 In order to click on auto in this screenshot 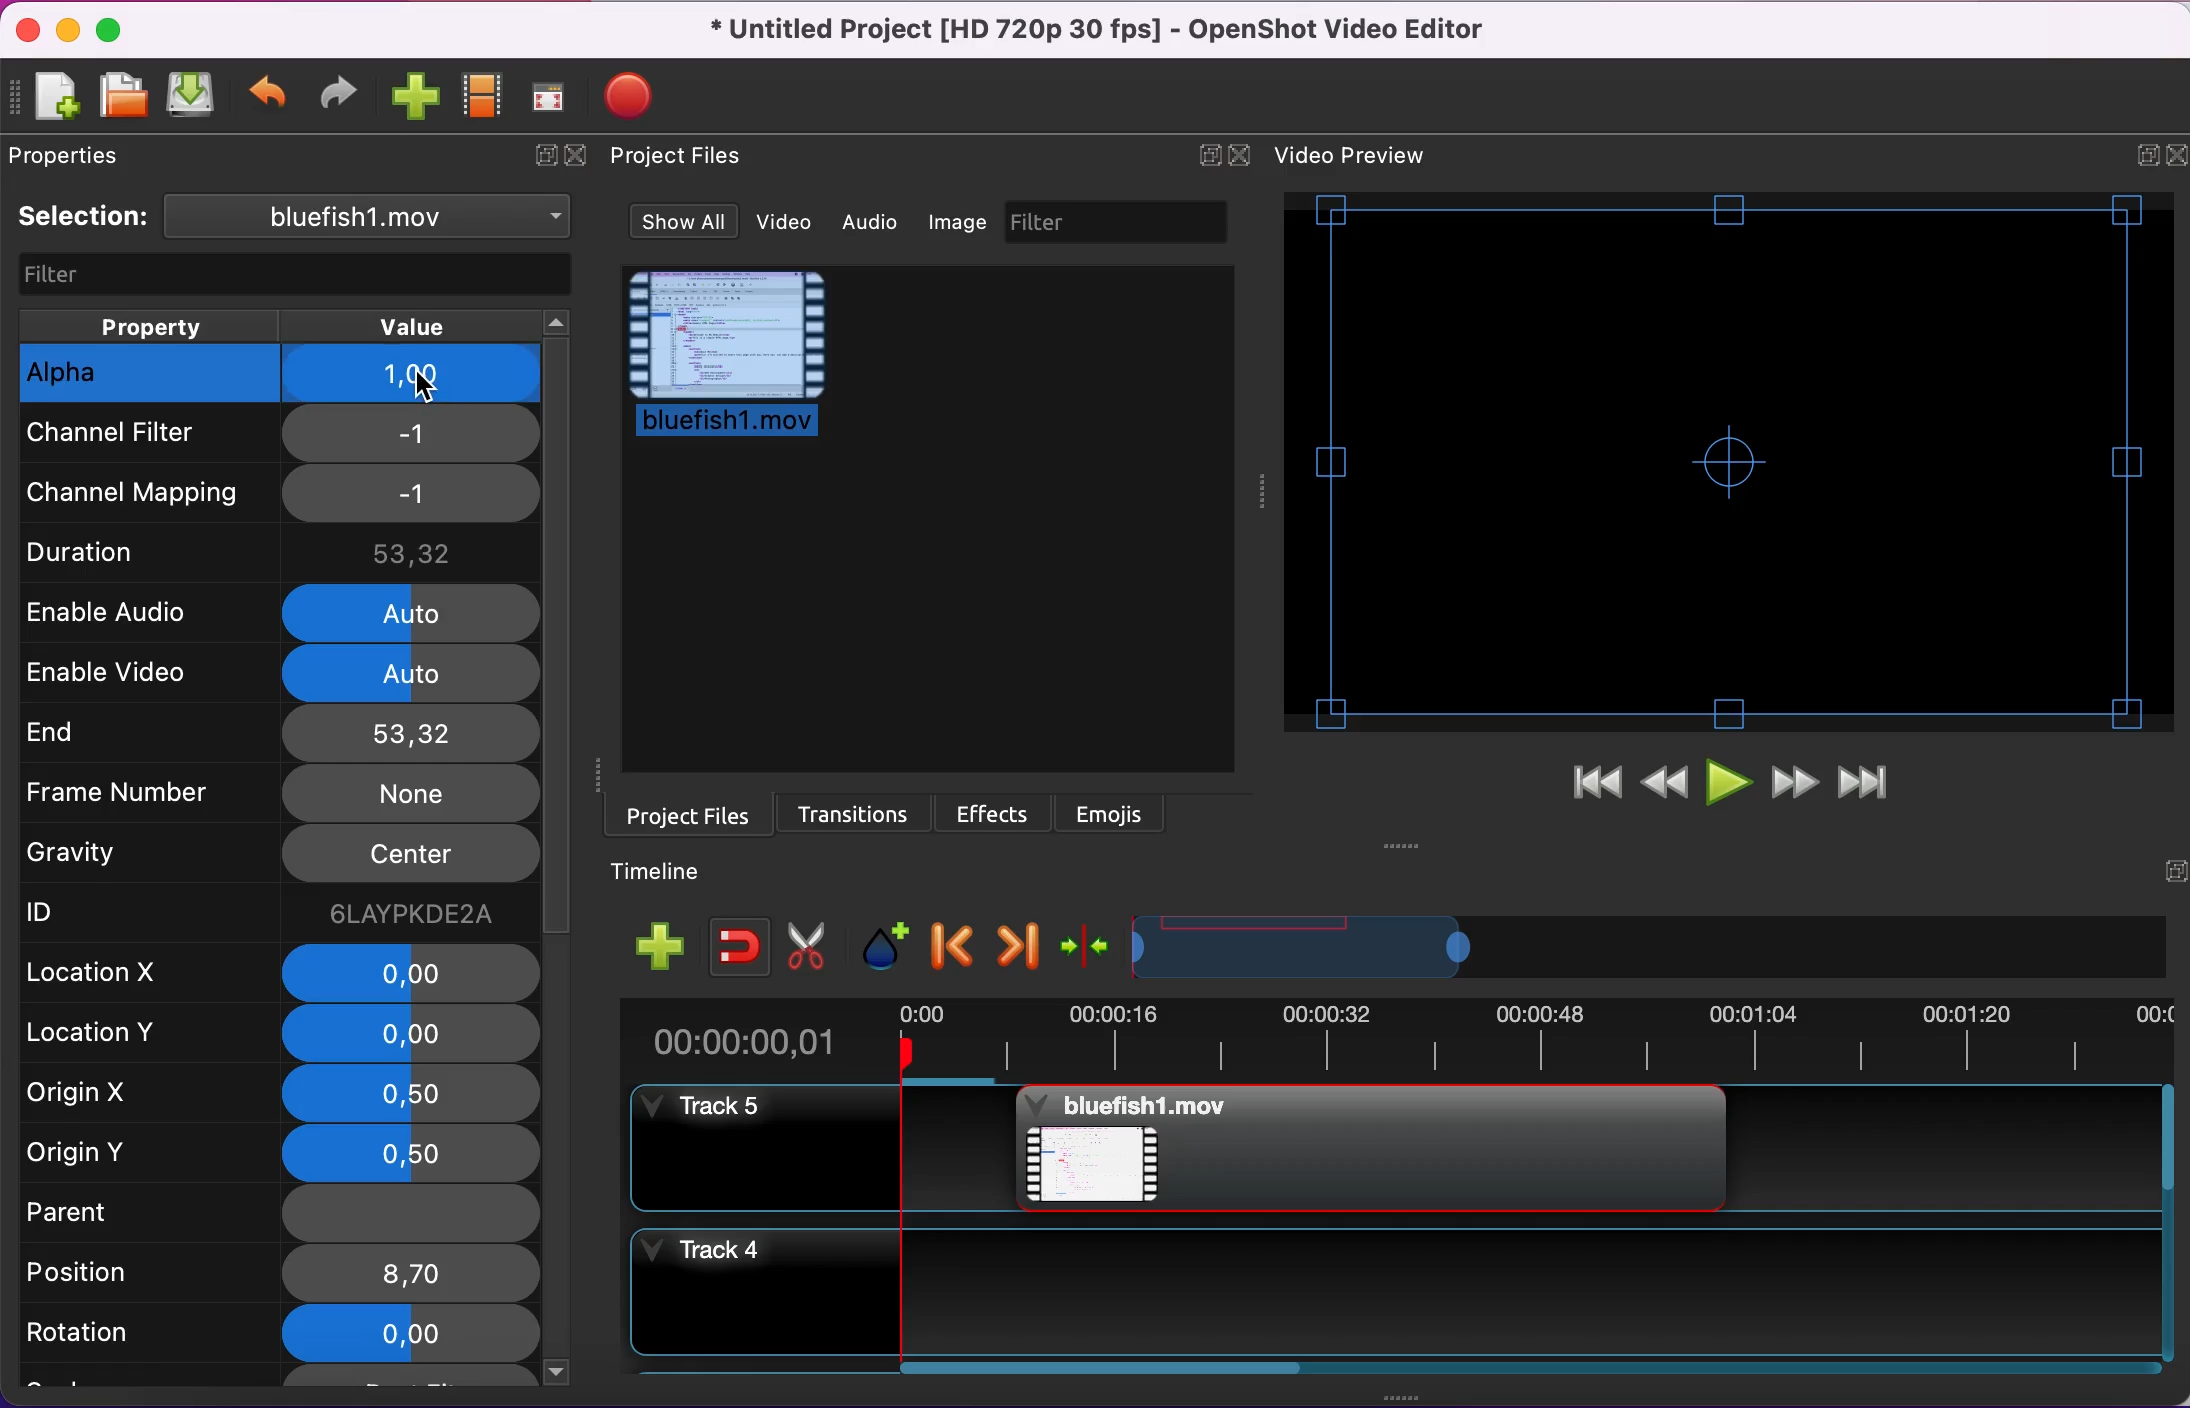, I will do `click(413, 612)`.